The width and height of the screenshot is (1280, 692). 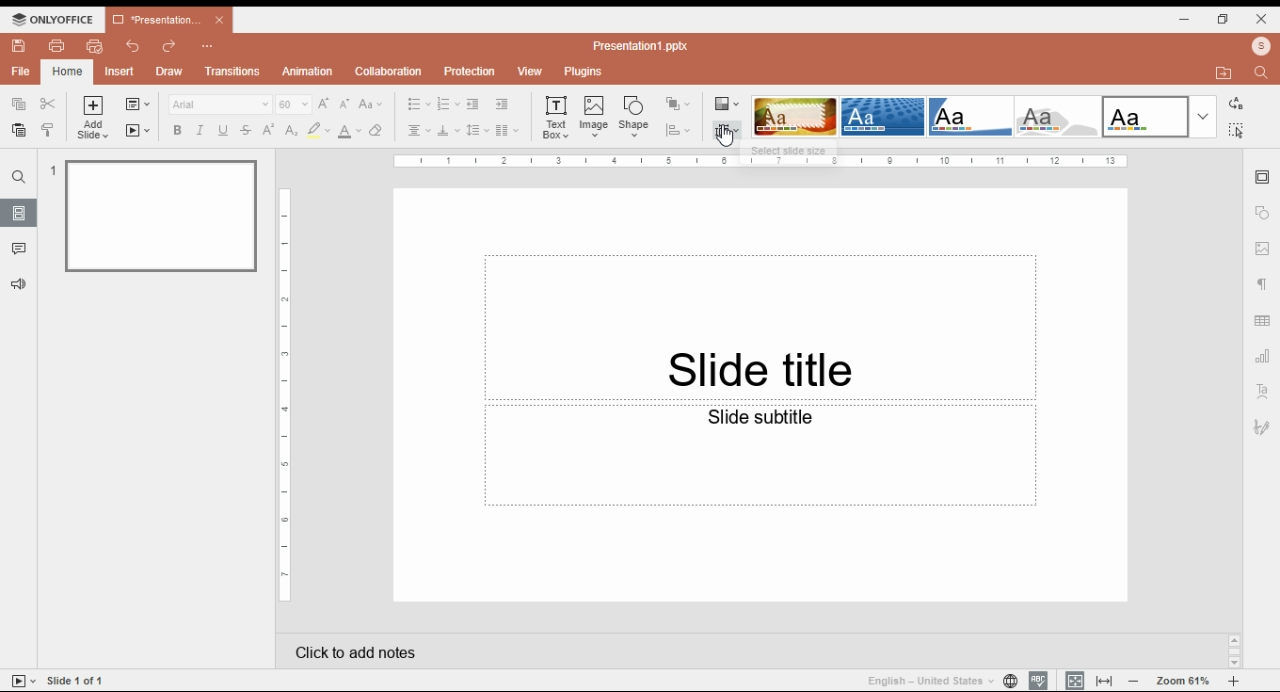 I want to click on fit to window, so click(x=1106, y=680).